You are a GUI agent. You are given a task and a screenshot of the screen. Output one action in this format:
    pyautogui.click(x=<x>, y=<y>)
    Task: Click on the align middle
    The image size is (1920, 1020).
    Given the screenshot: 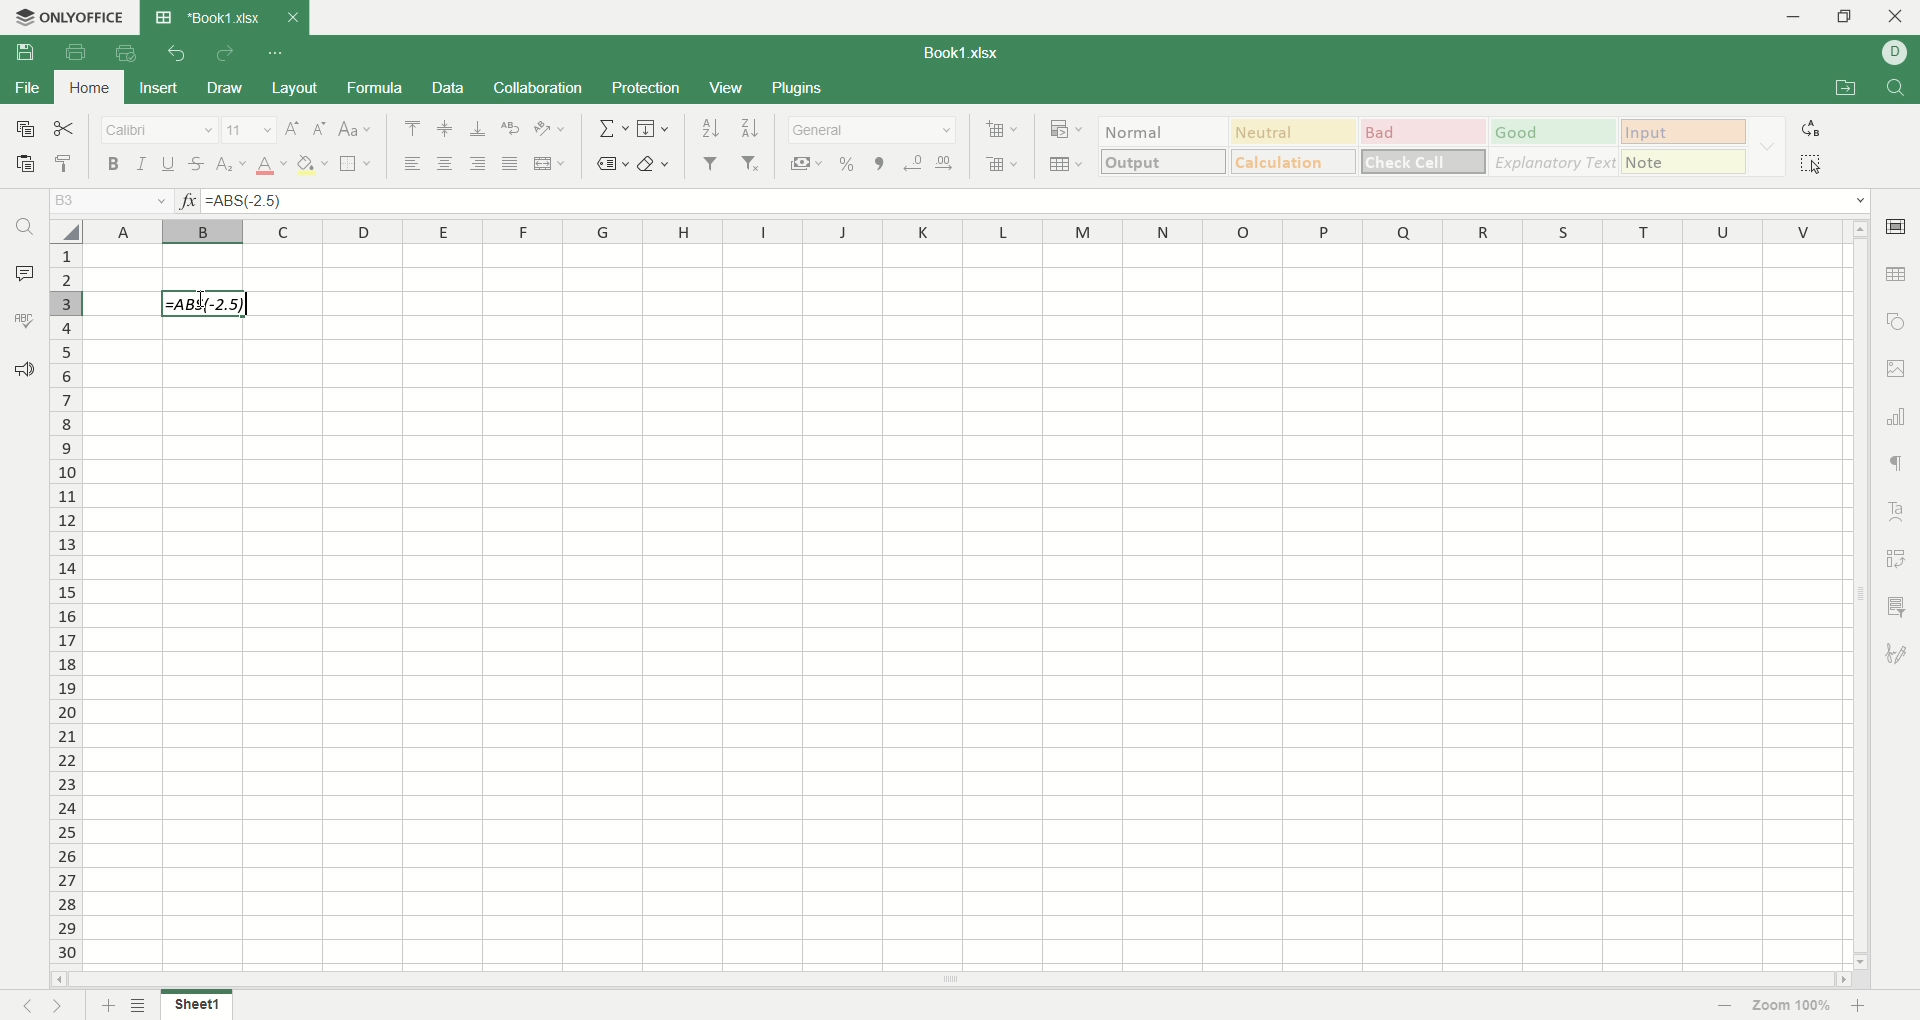 What is the action you would take?
    pyautogui.click(x=448, y=130)
    